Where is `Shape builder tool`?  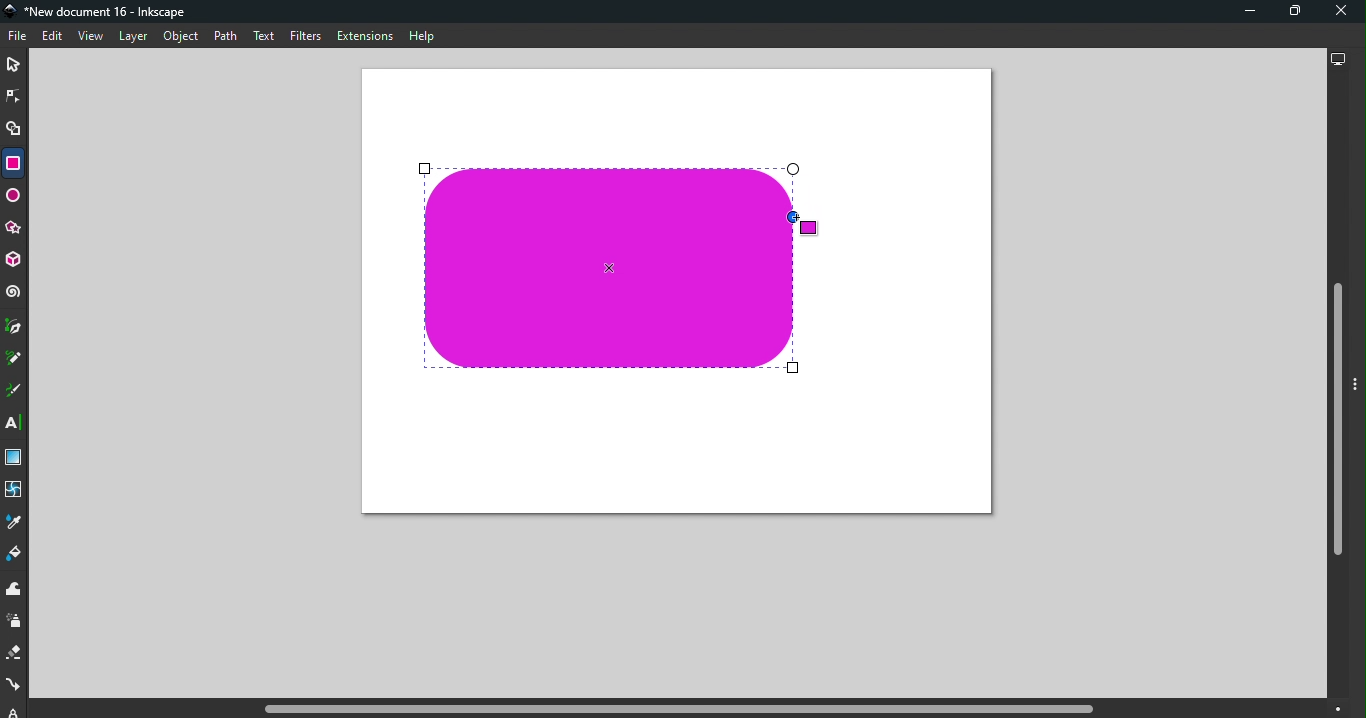 Shape builder tool is located at coordinates (16, 132).